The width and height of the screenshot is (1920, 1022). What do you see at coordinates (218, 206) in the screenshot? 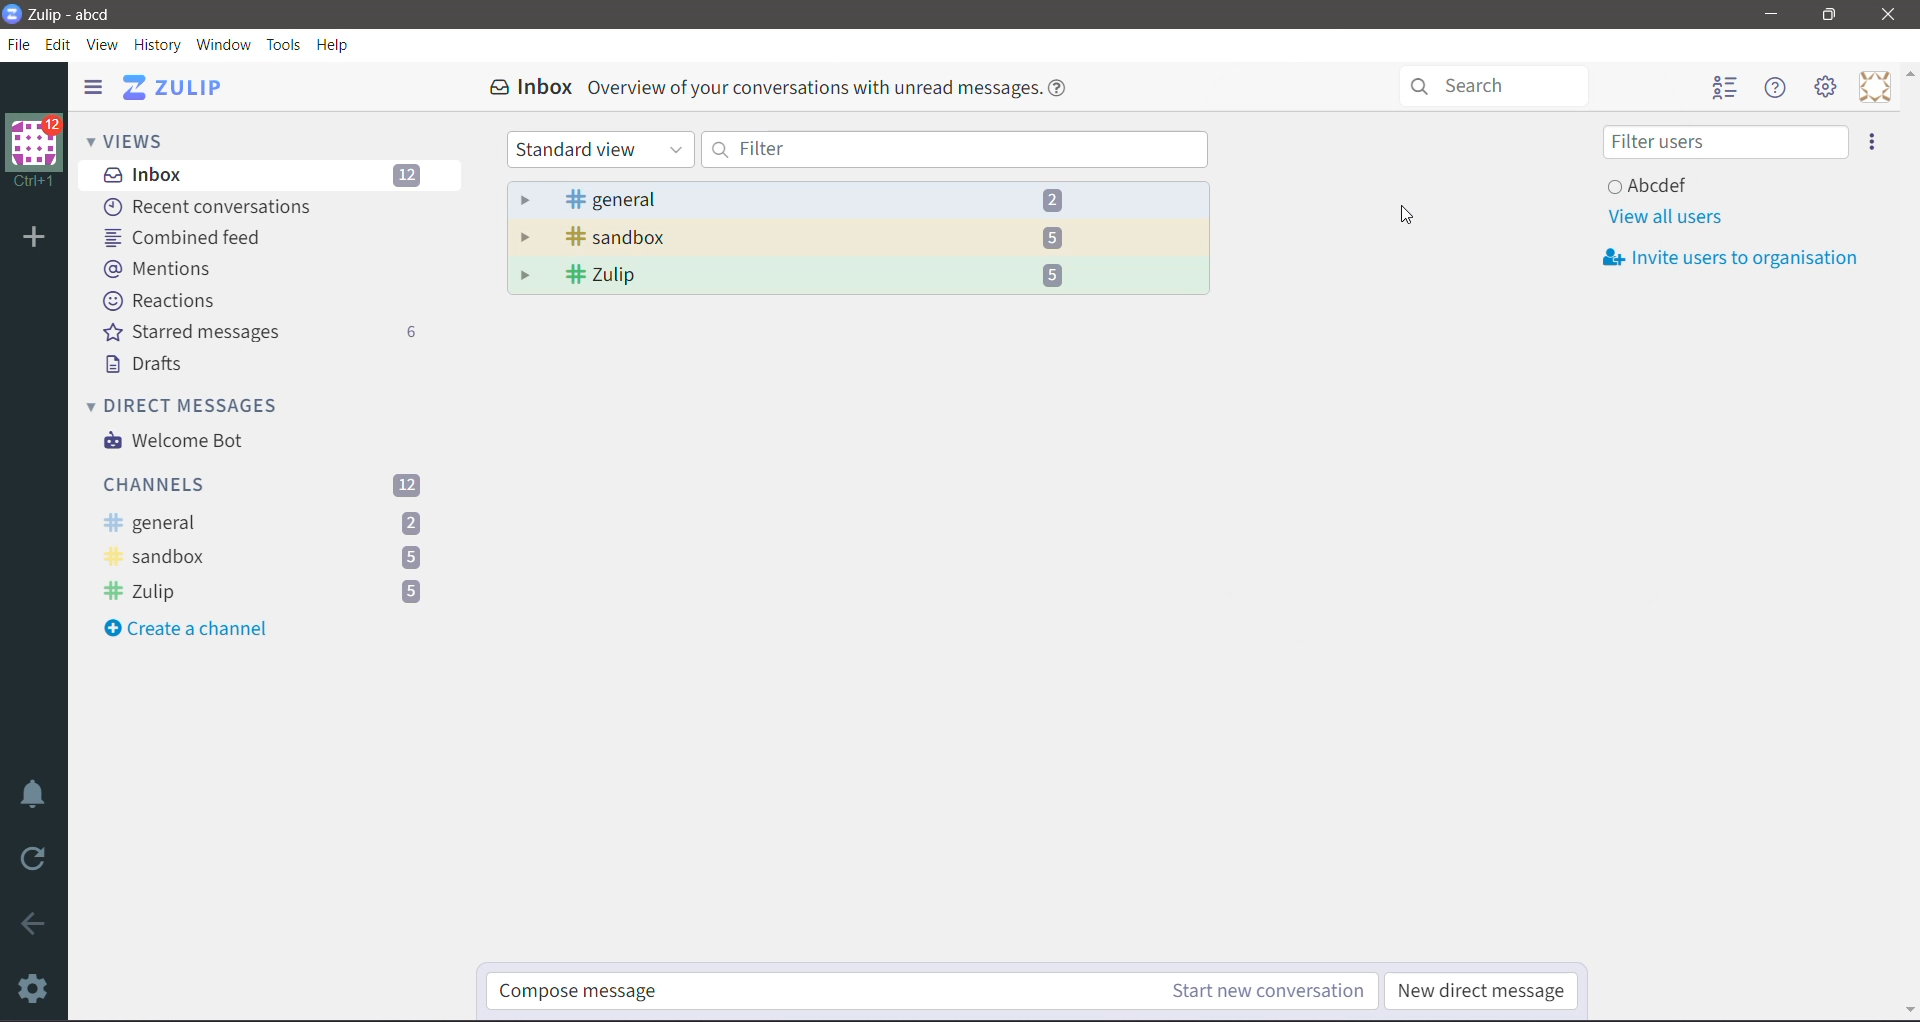
I see `Recent Conversations` at bounding box center [218, 206].